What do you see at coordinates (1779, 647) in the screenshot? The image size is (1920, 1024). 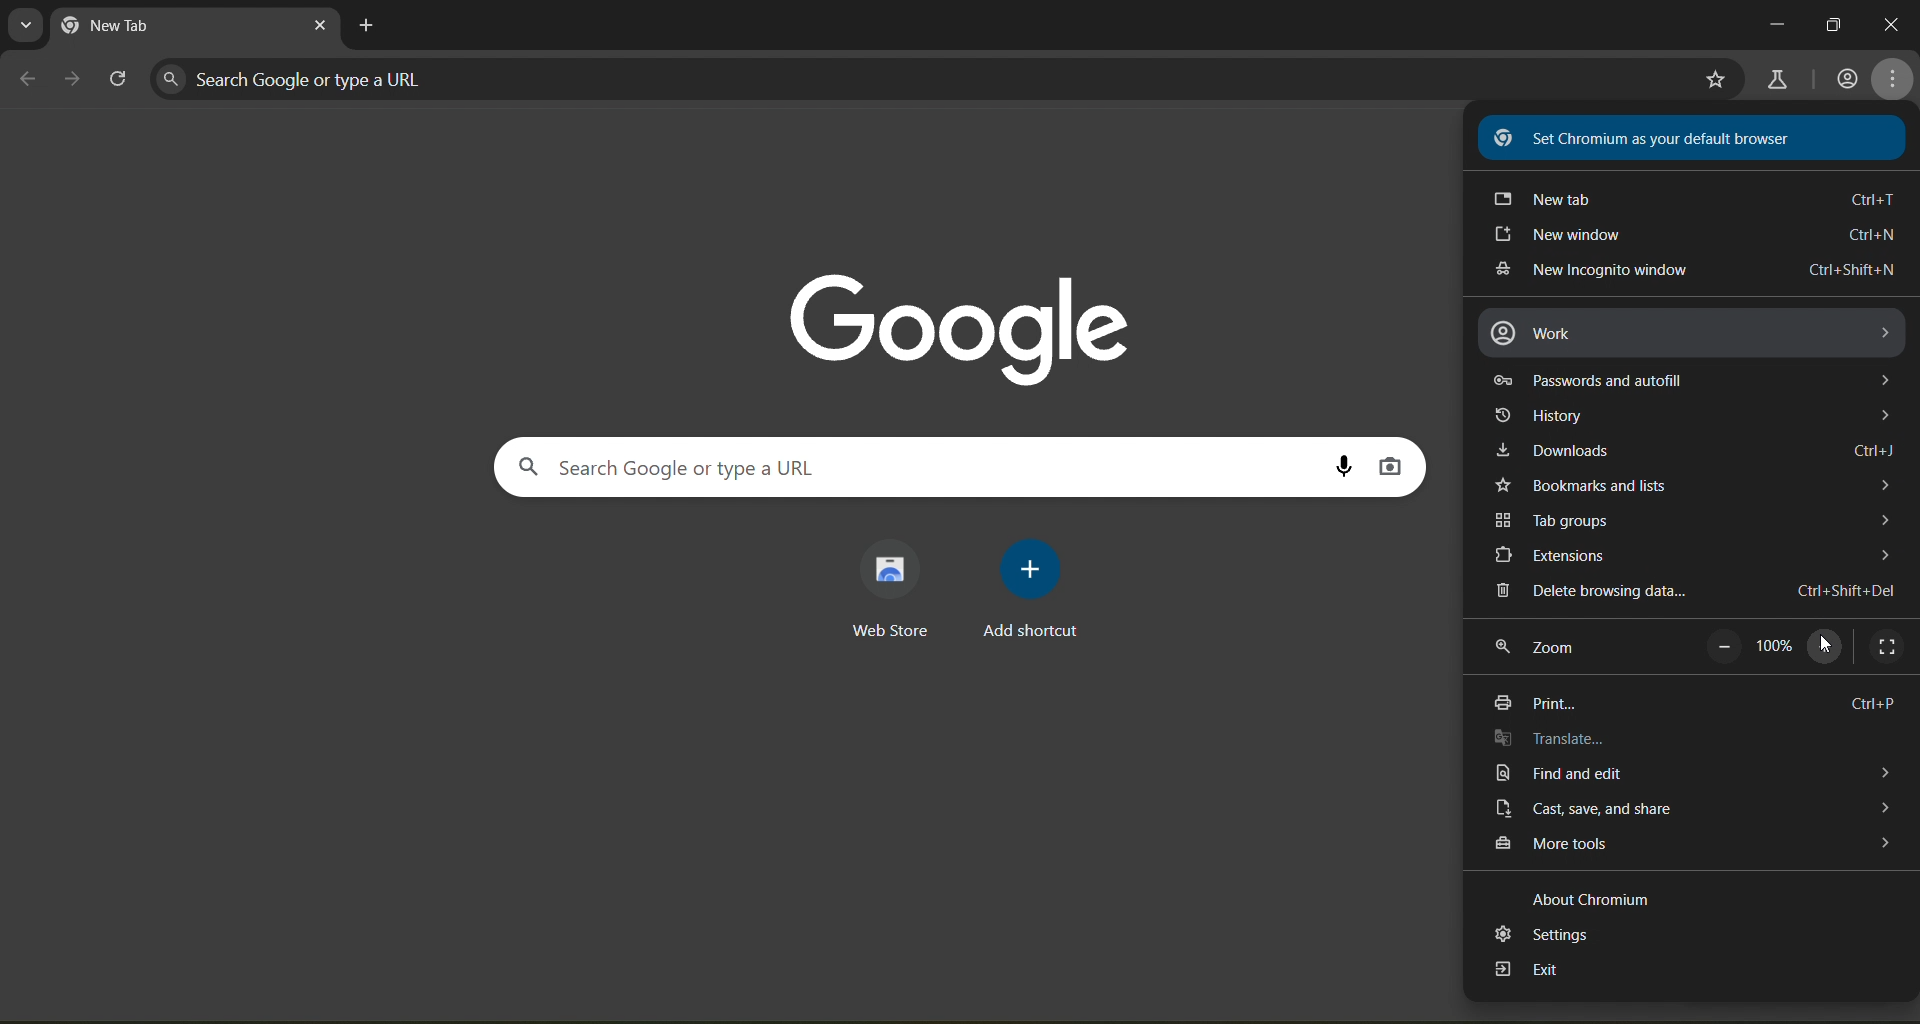 I see `100%` at bounding box center [1779, 647].